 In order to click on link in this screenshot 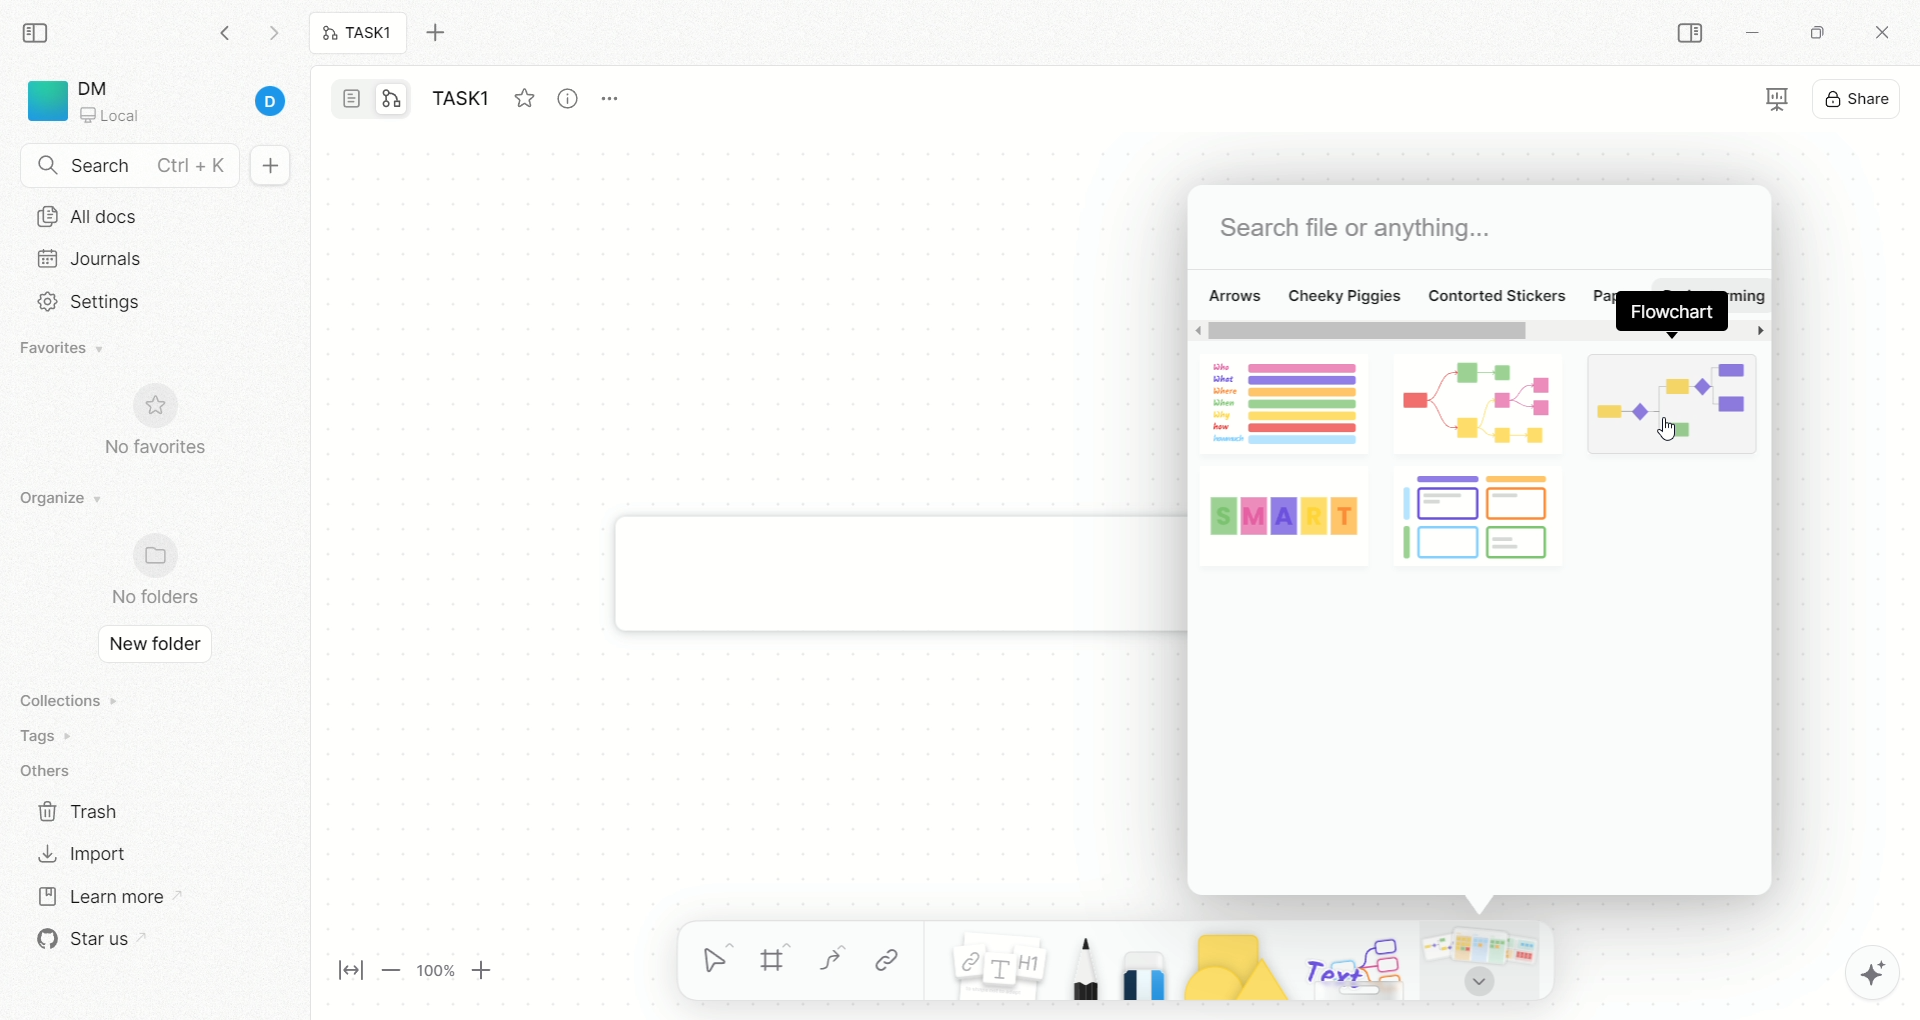, I will do `click(887, 960)`.